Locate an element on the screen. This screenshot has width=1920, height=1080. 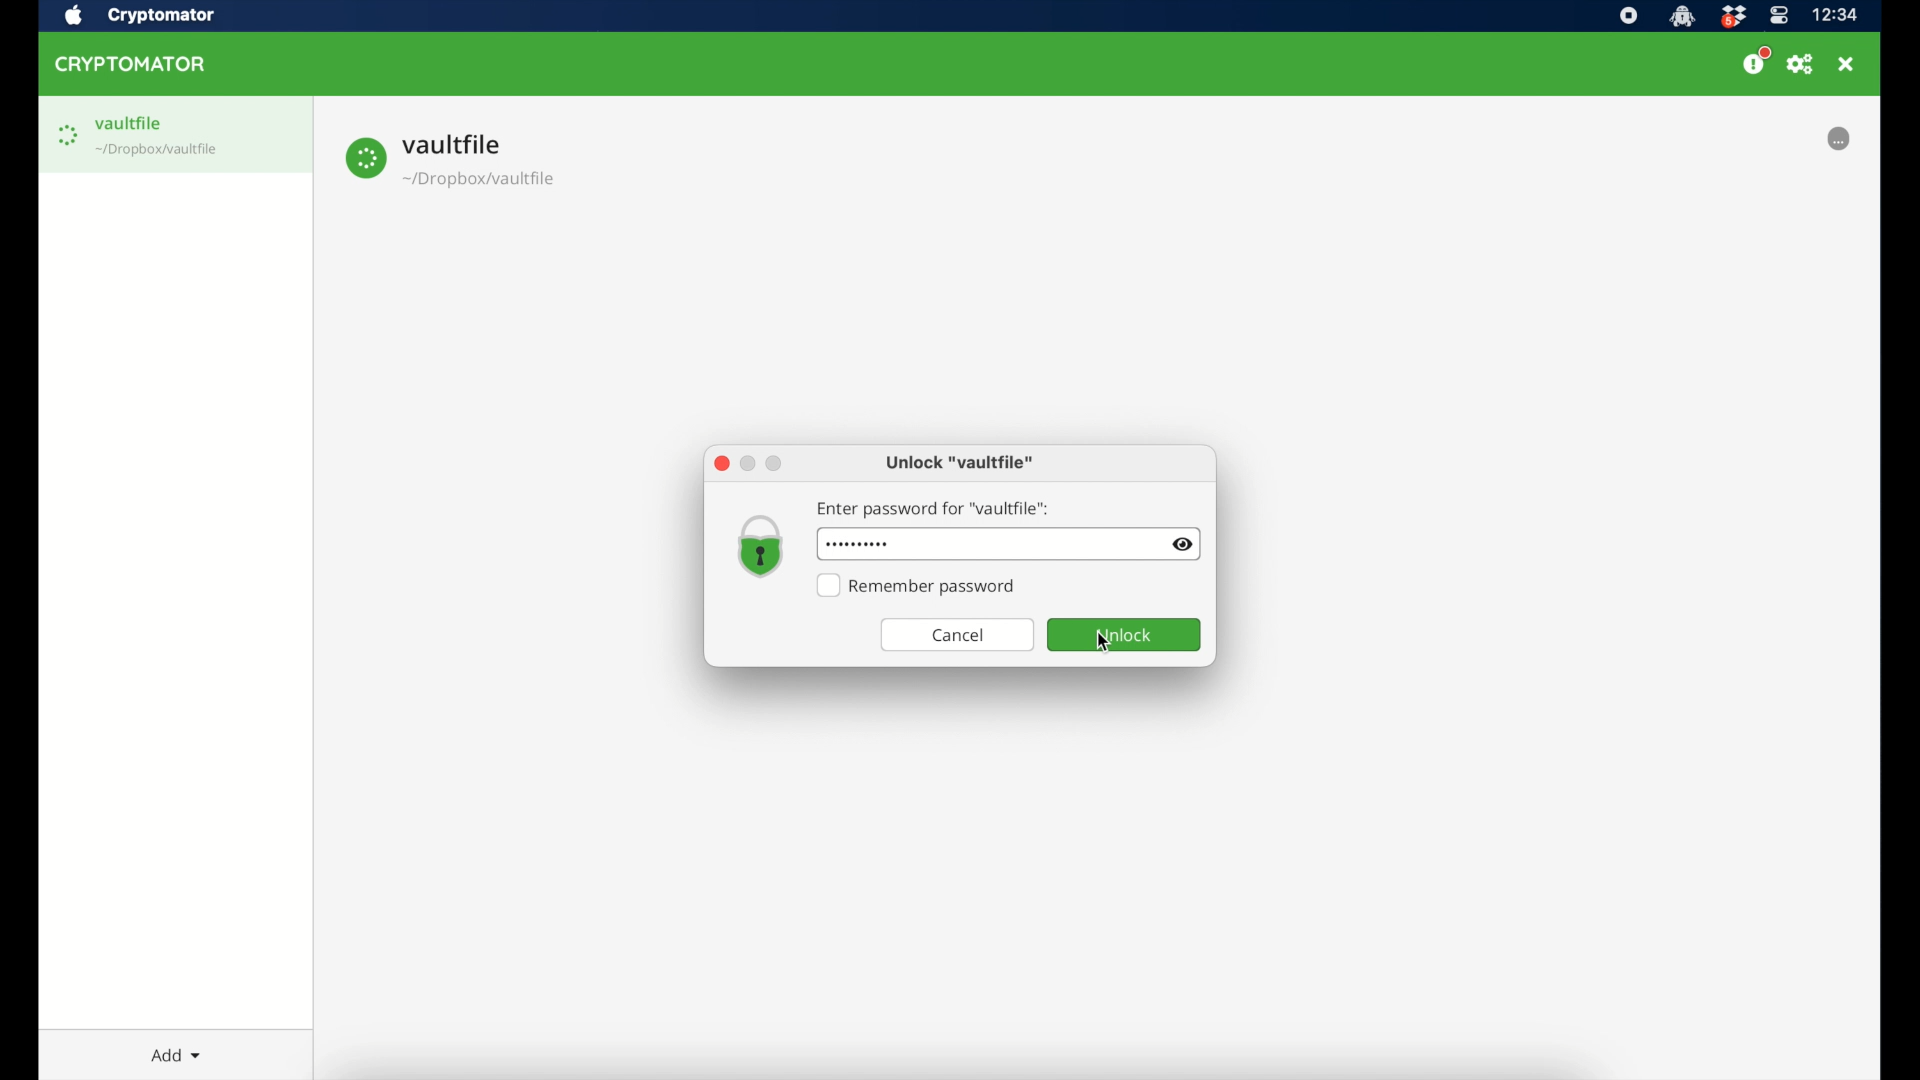
cursor is located at coordinates (1107, 643).